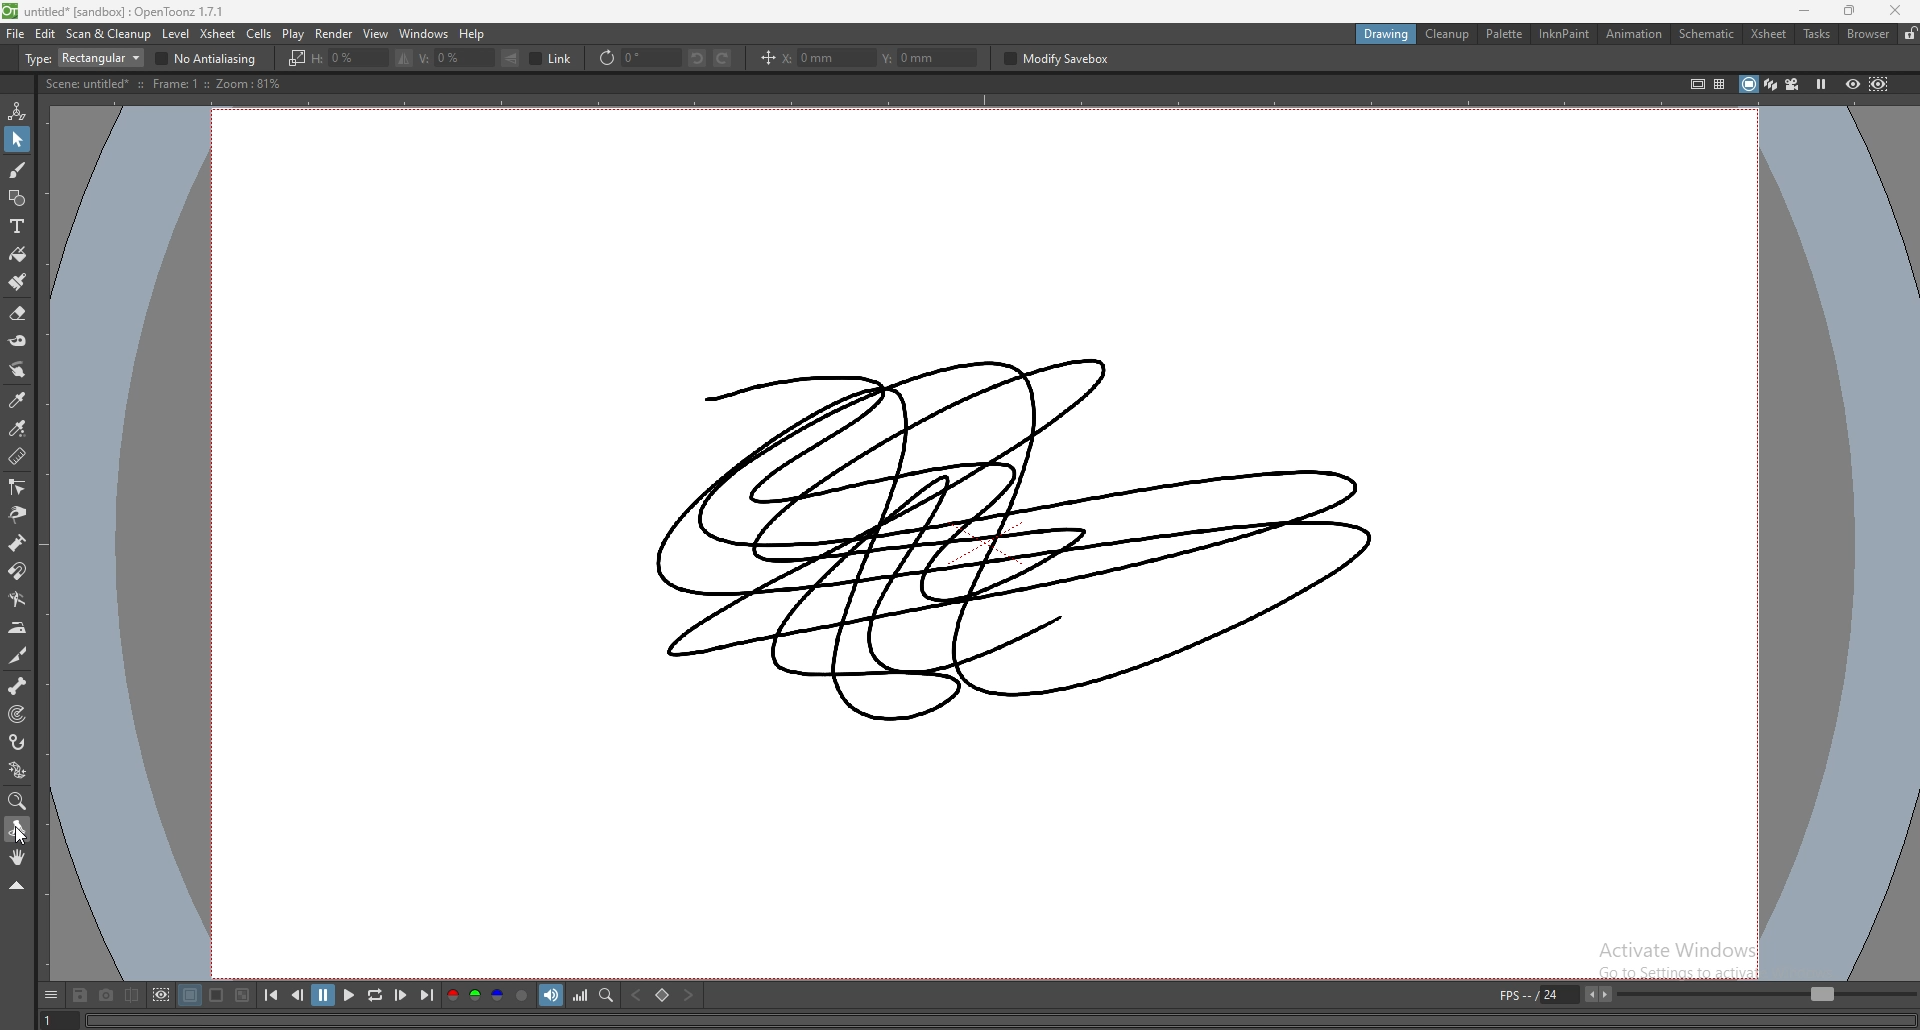 This screenshot has height=1030, width=1920. What do you see at coordinates (16, 370) in the screenshot?
I see `finger` at bounding box center [16, 370].